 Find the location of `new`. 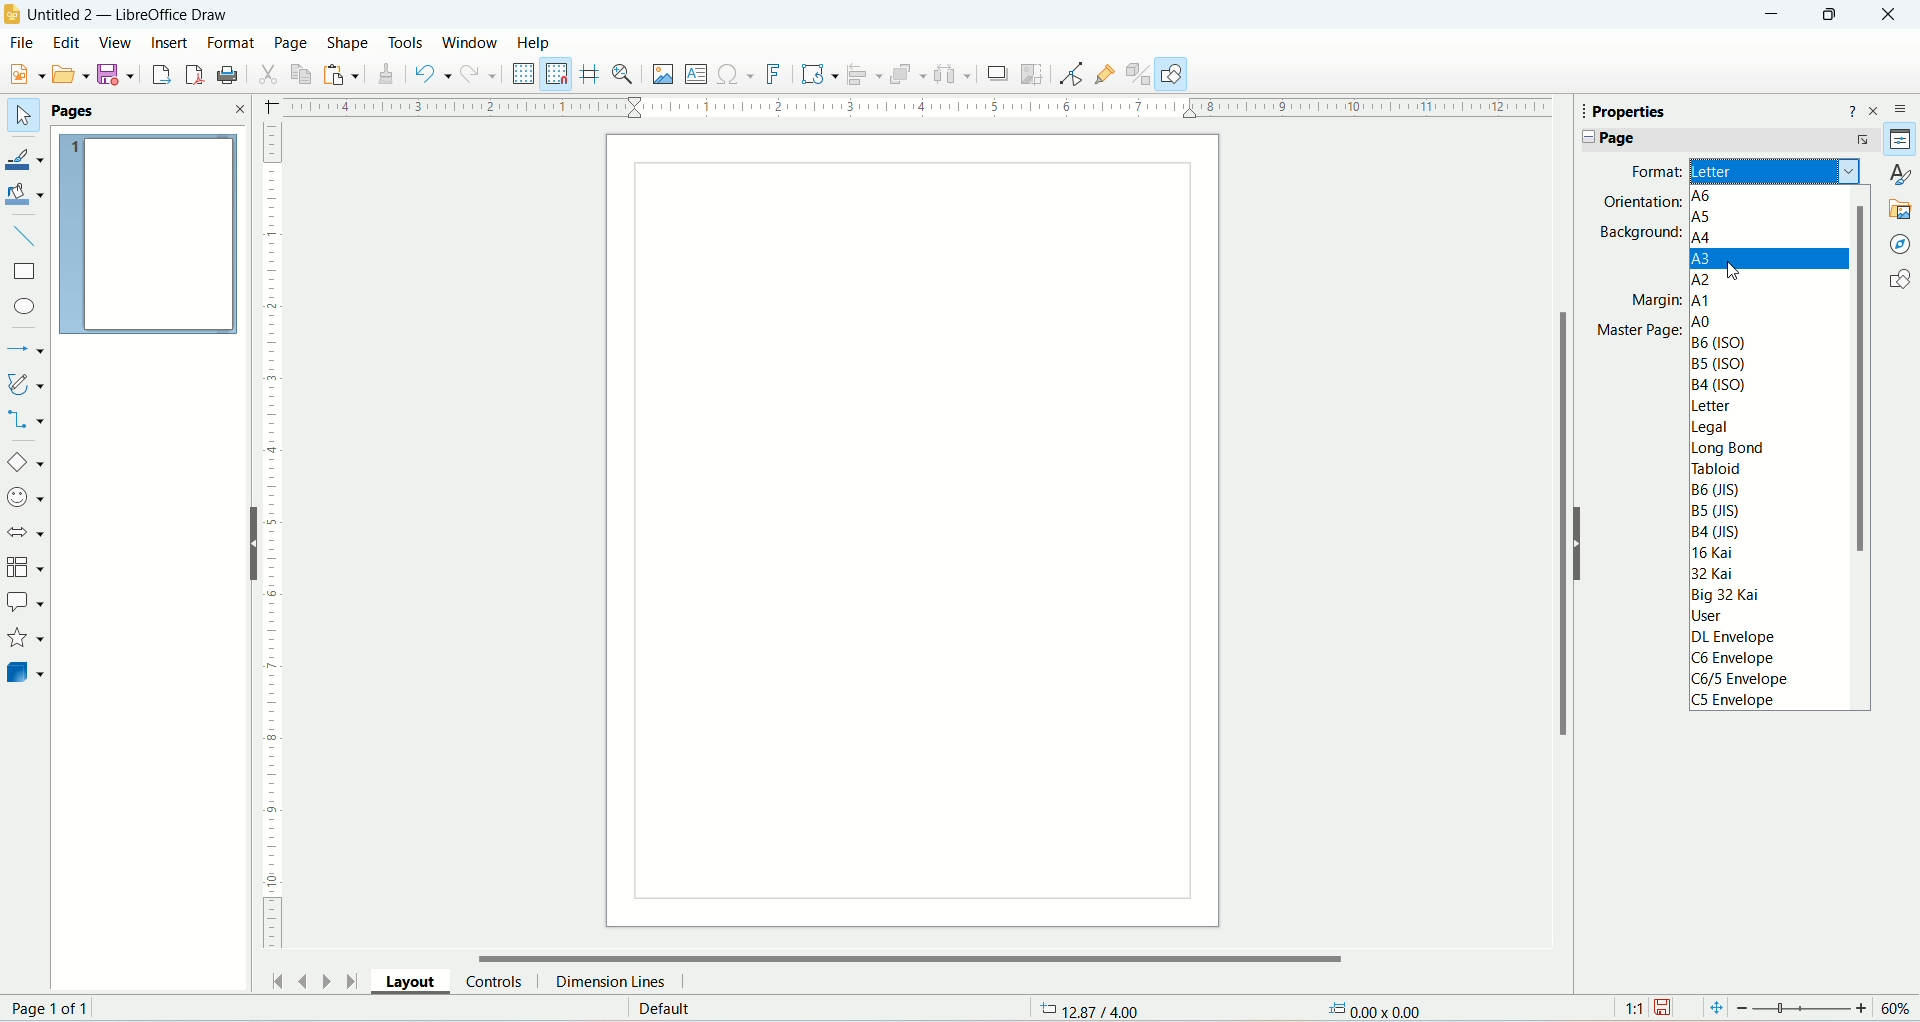

new is located at coordinates (31, 74).